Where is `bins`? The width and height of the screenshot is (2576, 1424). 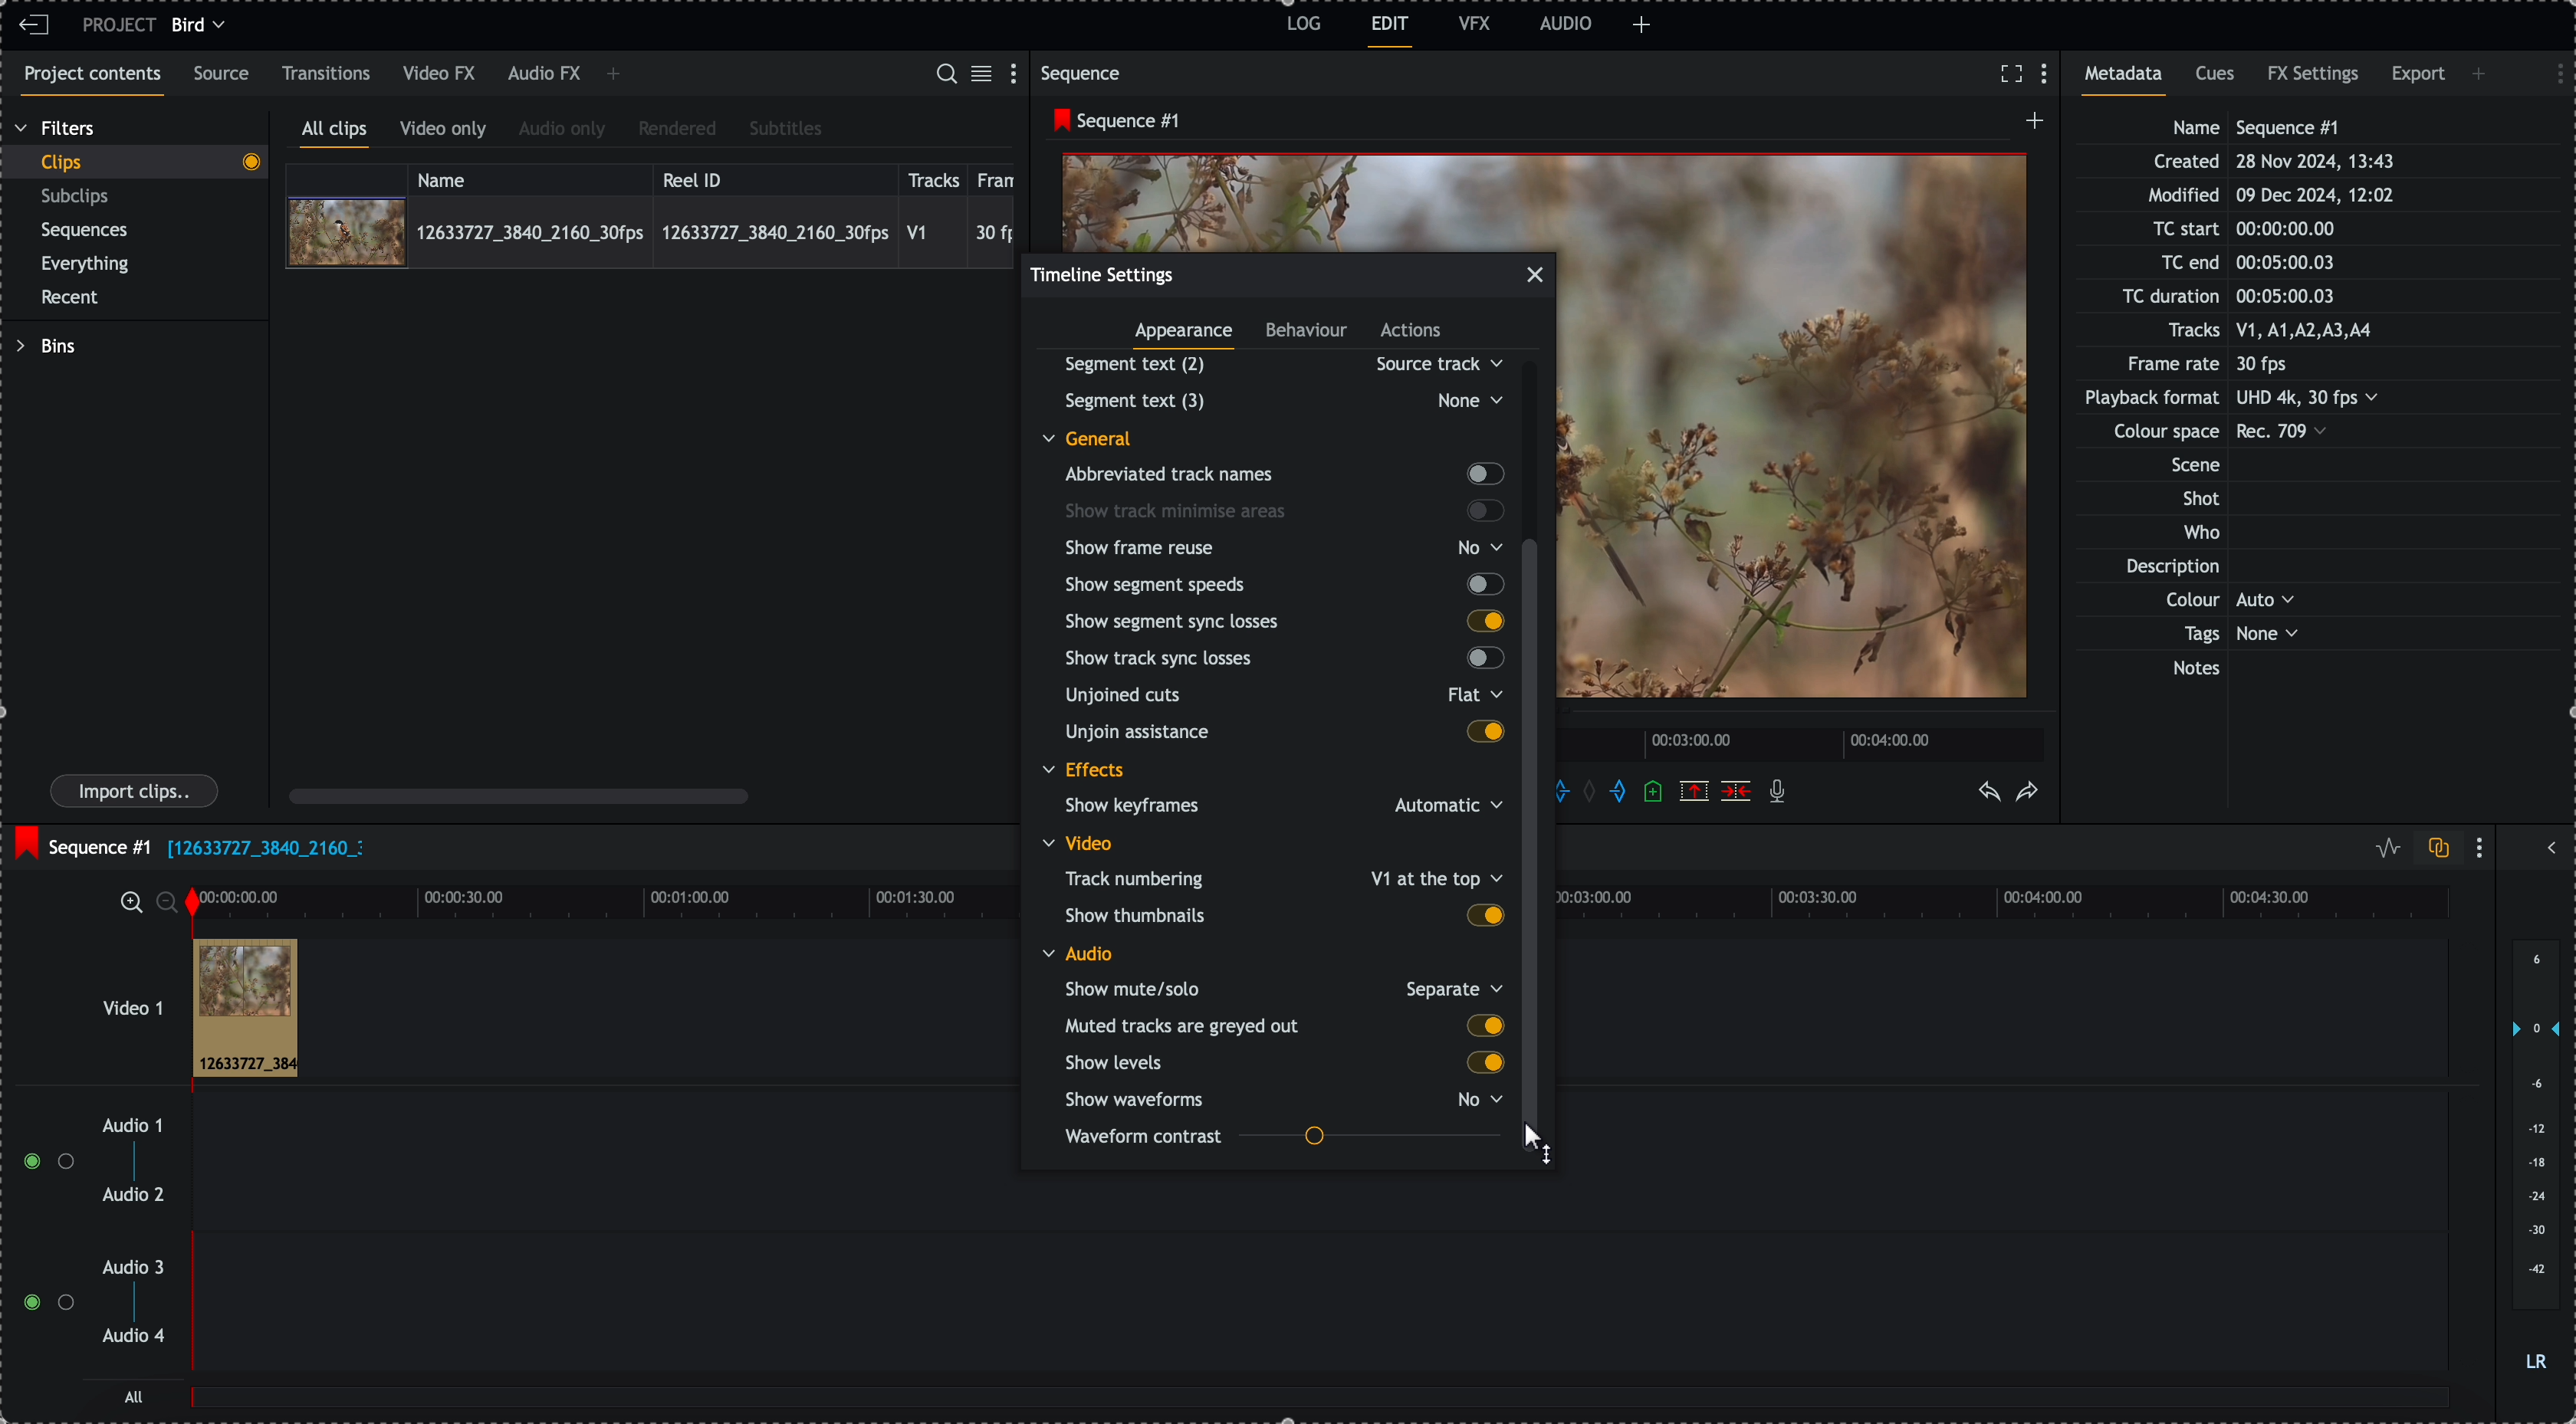 bins is located at coordinates (45, 346).